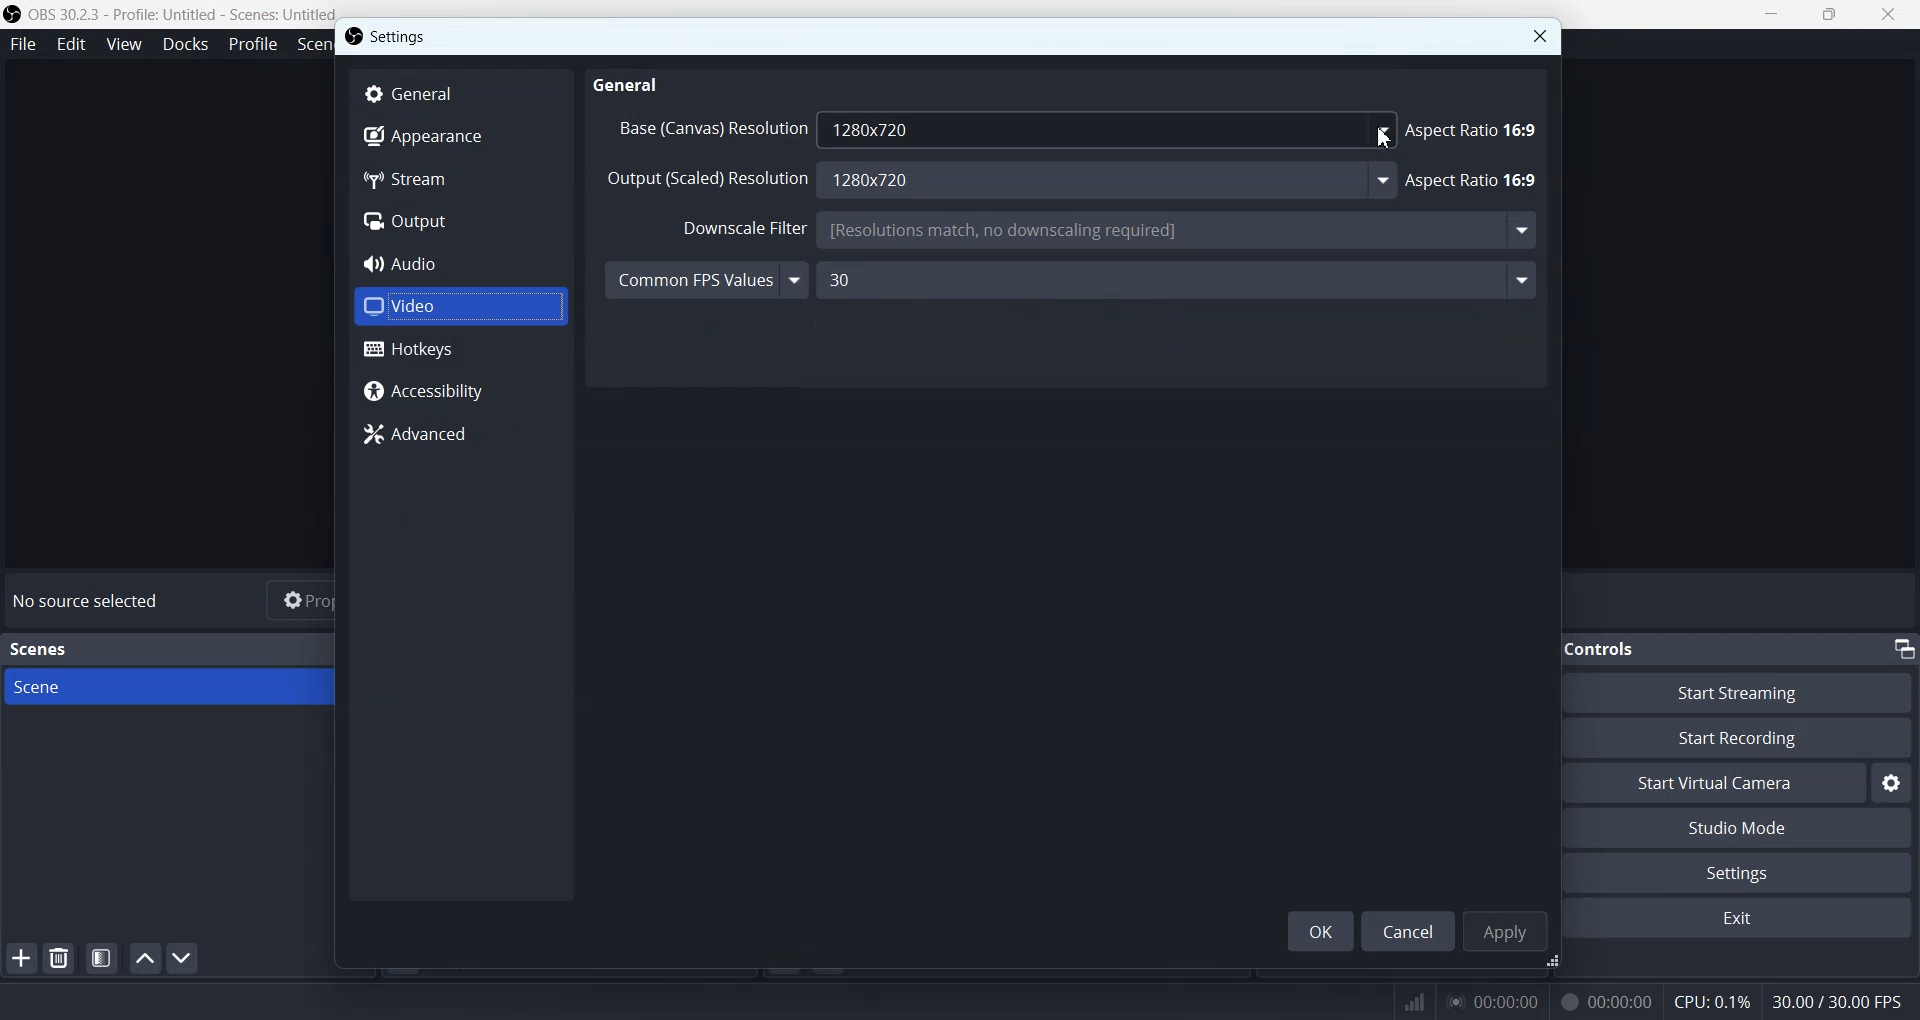  I want to click on Start Streaming, so click(1754, 691).